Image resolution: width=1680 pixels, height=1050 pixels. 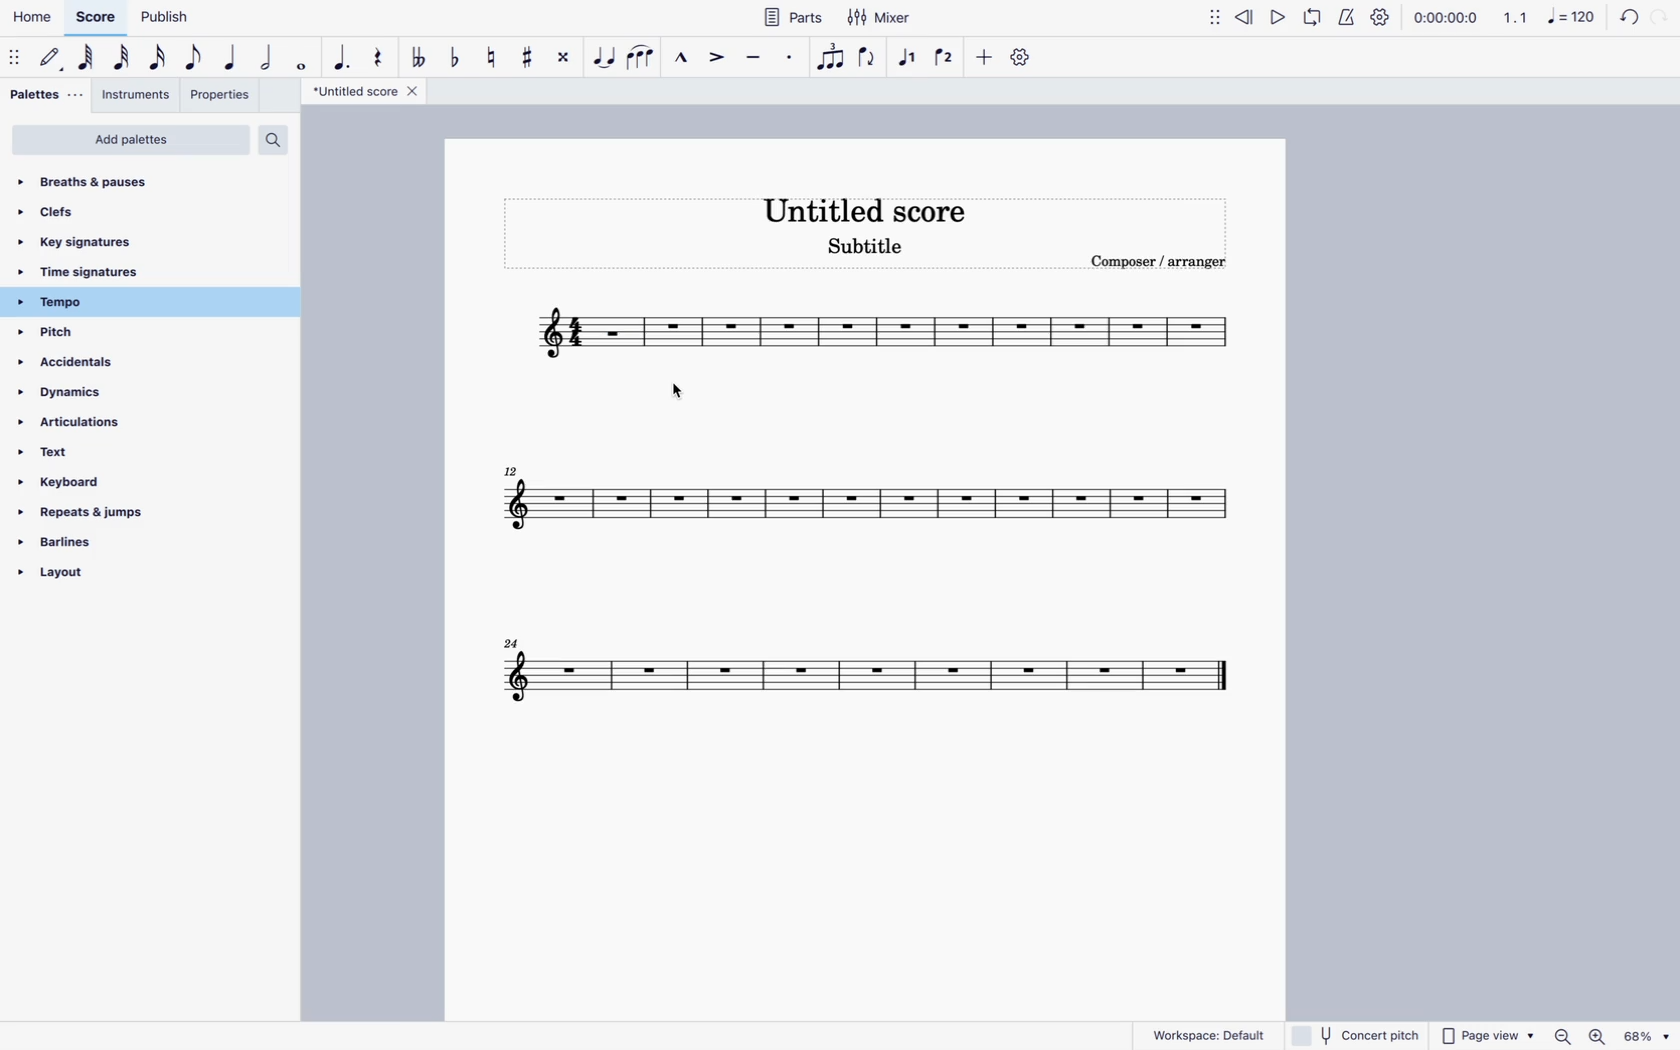 I want to click on voice 1, so click(x=911, y=57).